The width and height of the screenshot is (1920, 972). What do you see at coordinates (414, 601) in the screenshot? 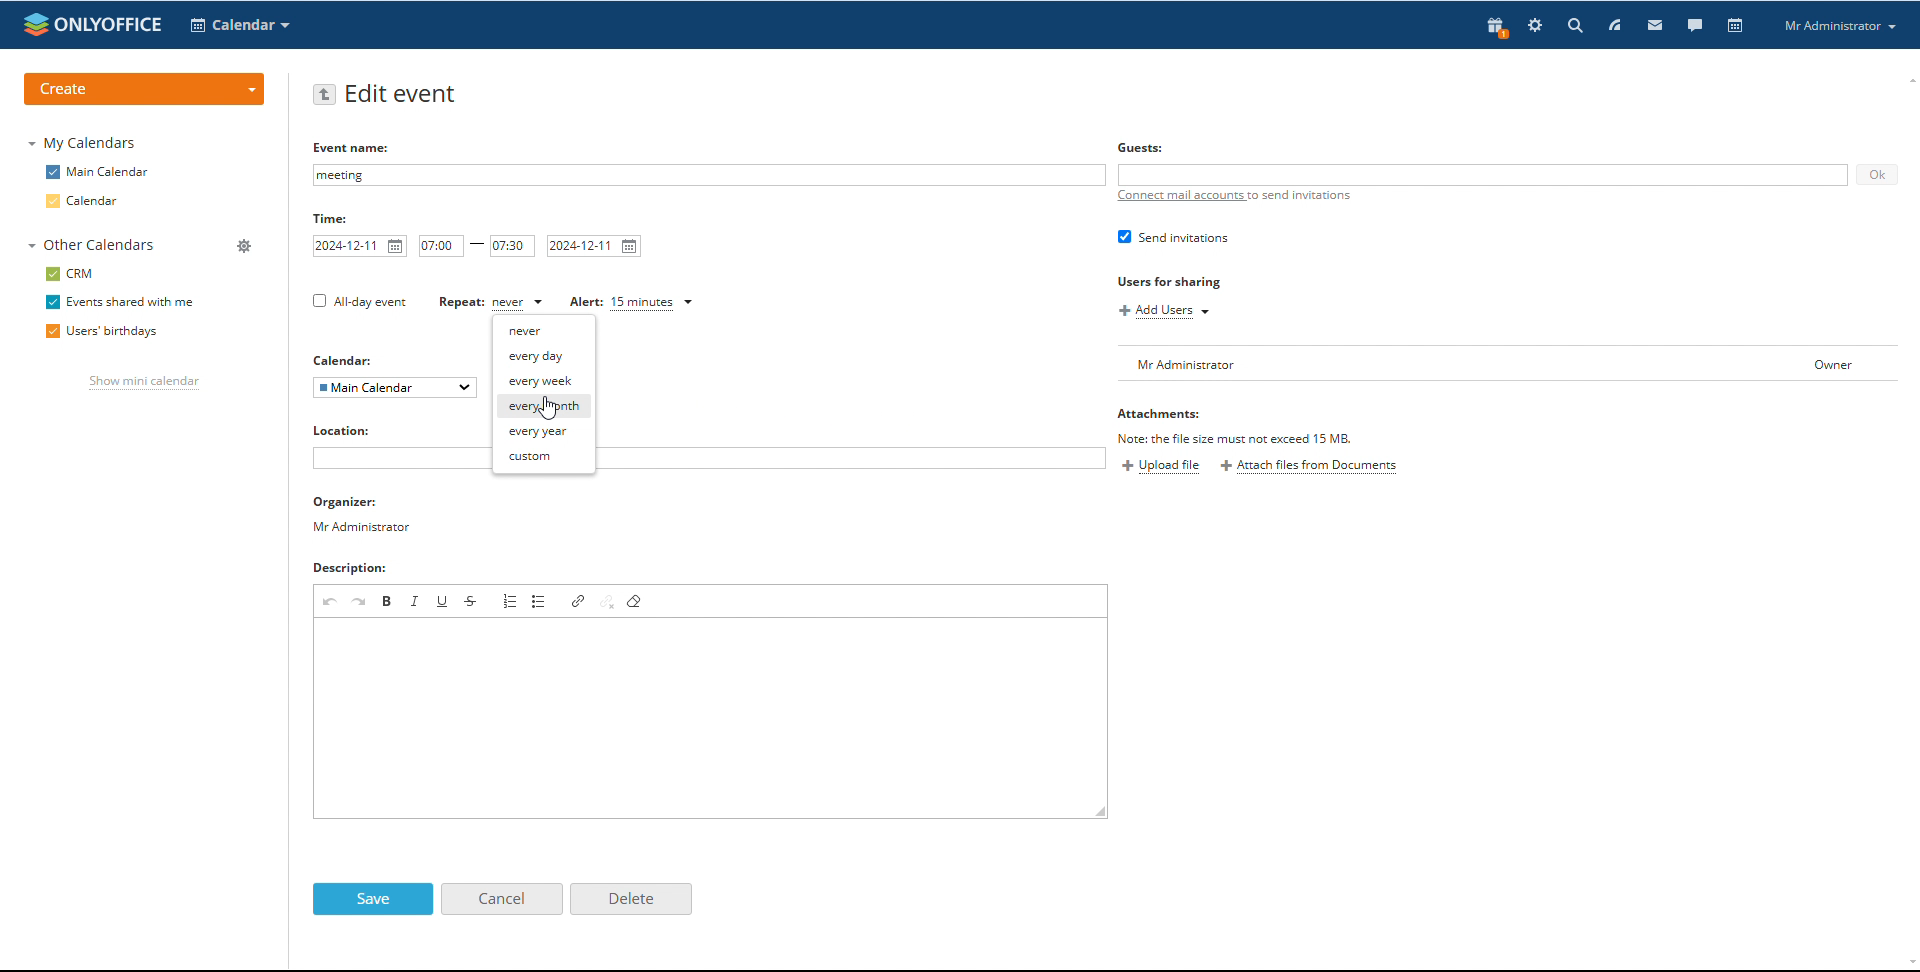
I see `italic` at bounding box center [414, 601].